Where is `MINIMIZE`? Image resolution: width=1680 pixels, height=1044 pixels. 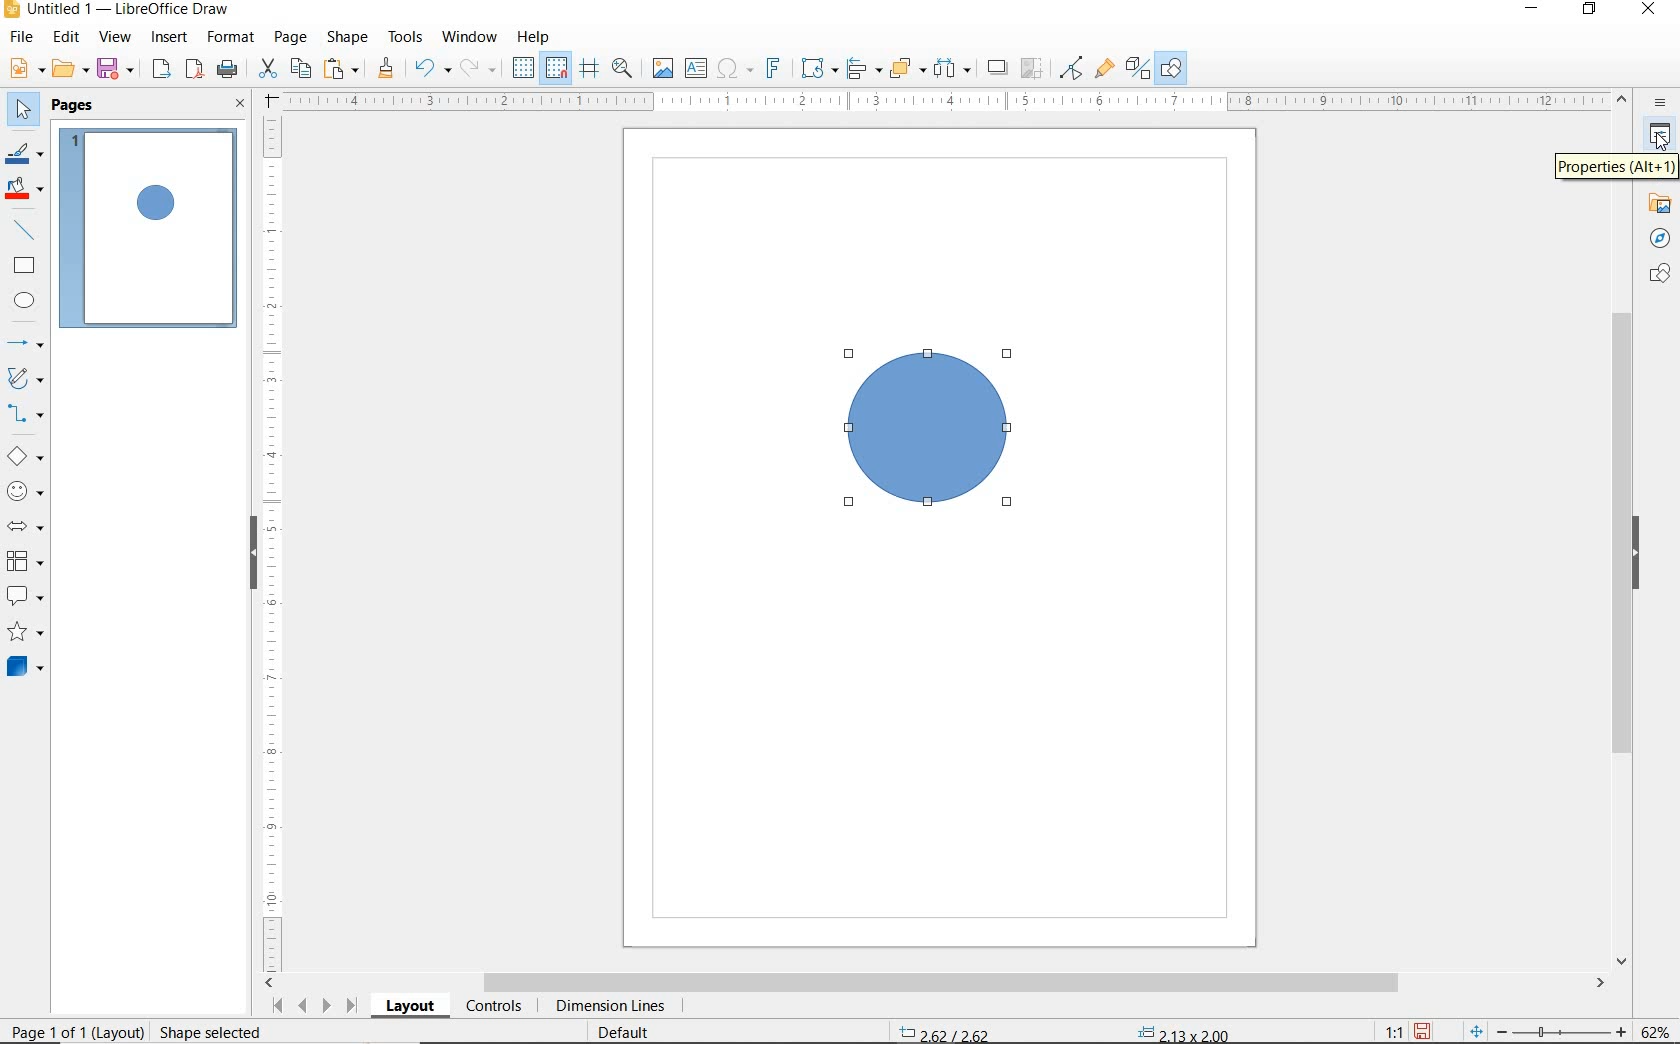 MINIMIZE is located at coordinates (1530, 10).